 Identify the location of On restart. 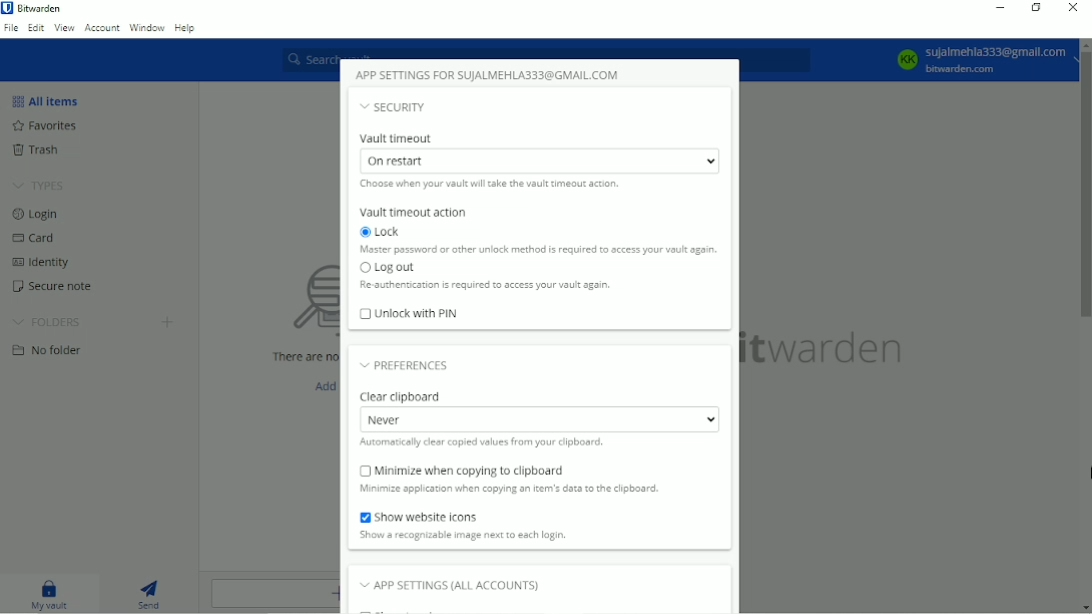
(539, 161).